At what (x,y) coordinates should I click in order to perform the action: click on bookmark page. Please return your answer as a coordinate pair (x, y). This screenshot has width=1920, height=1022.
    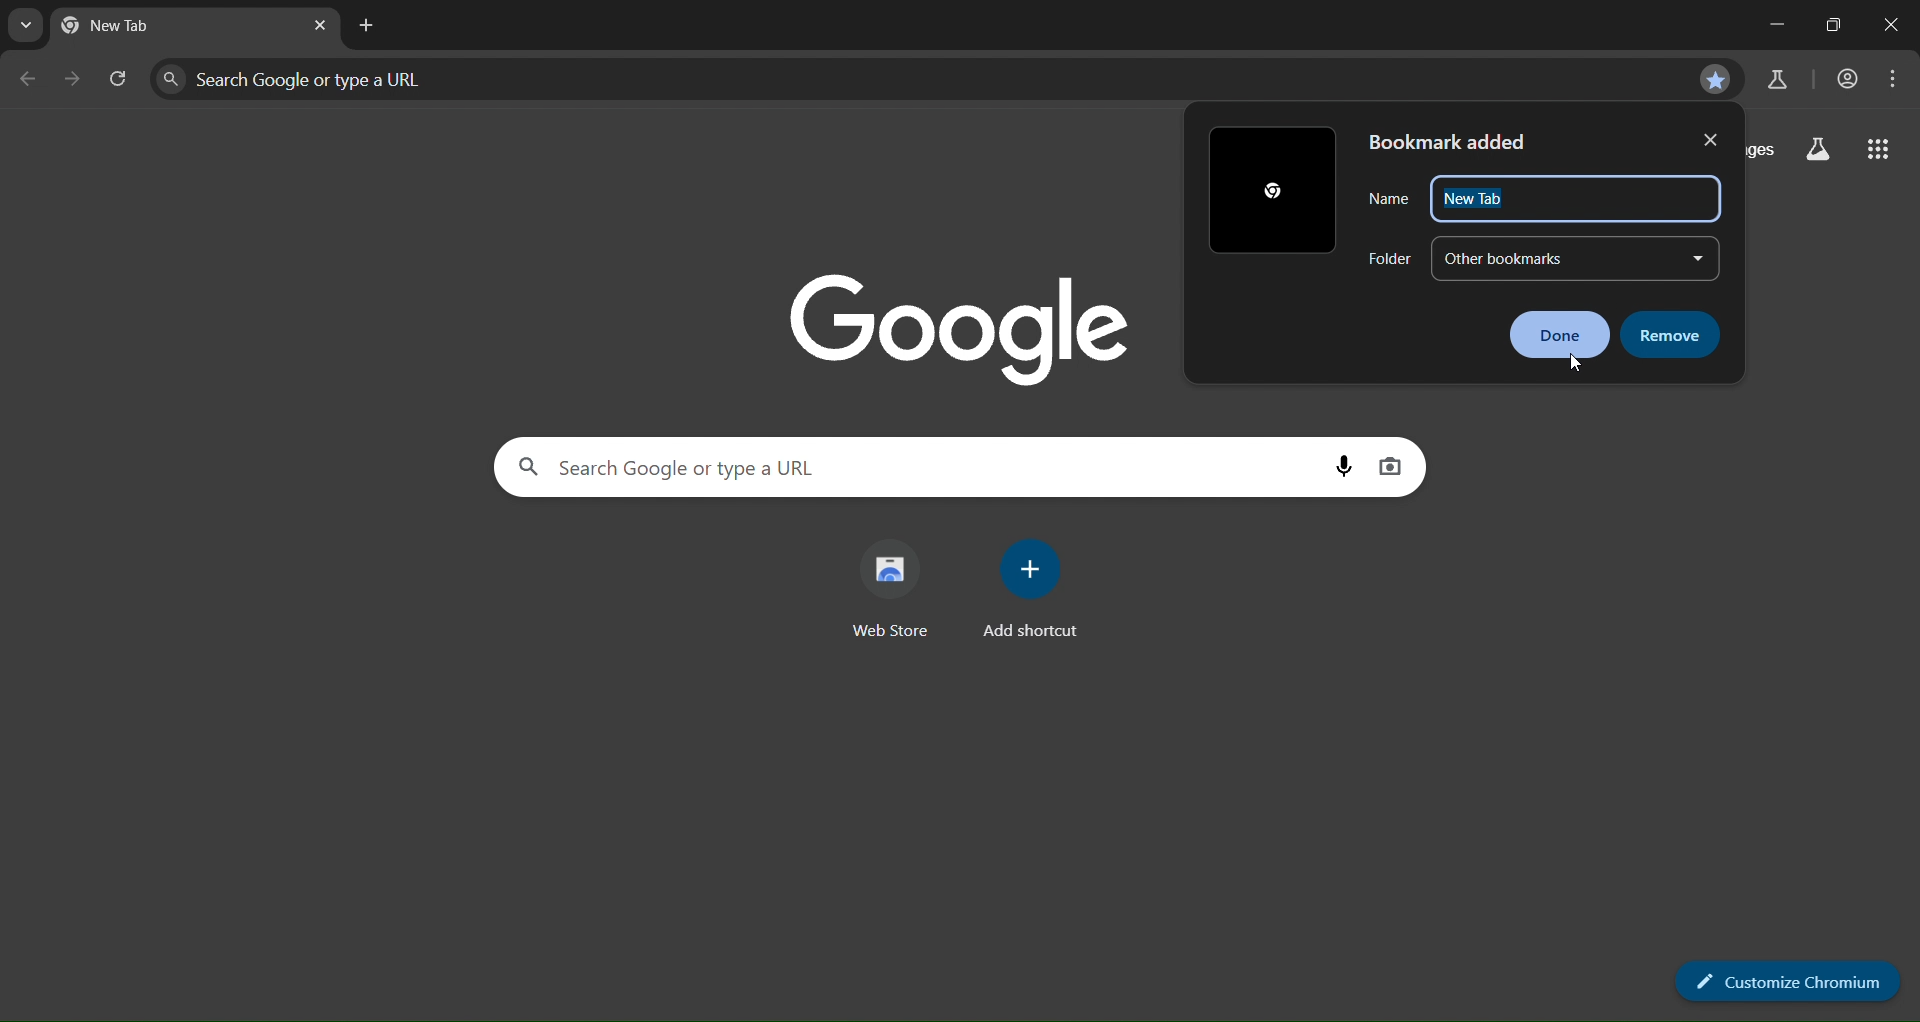
    Looking at the image, I should click on (1717, 77).